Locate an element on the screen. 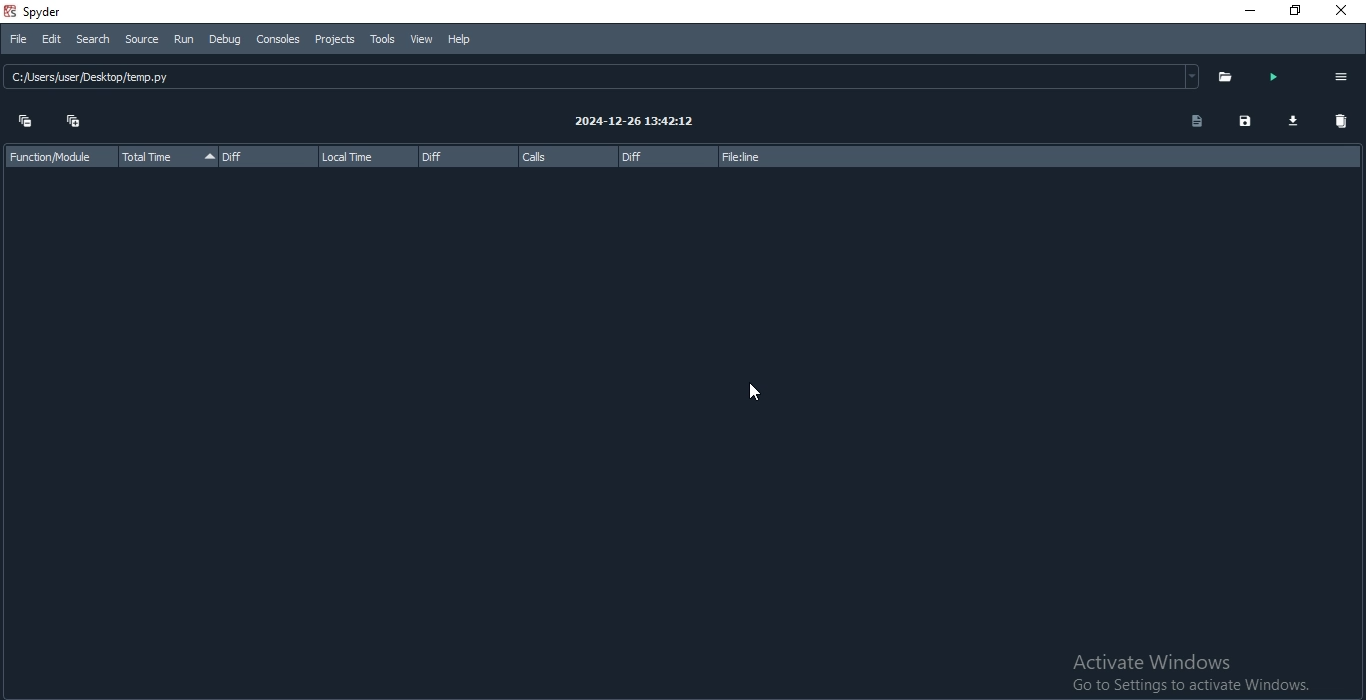  C: lsersjuser Desktop/temp.py. is located at coordinates (322, 79).